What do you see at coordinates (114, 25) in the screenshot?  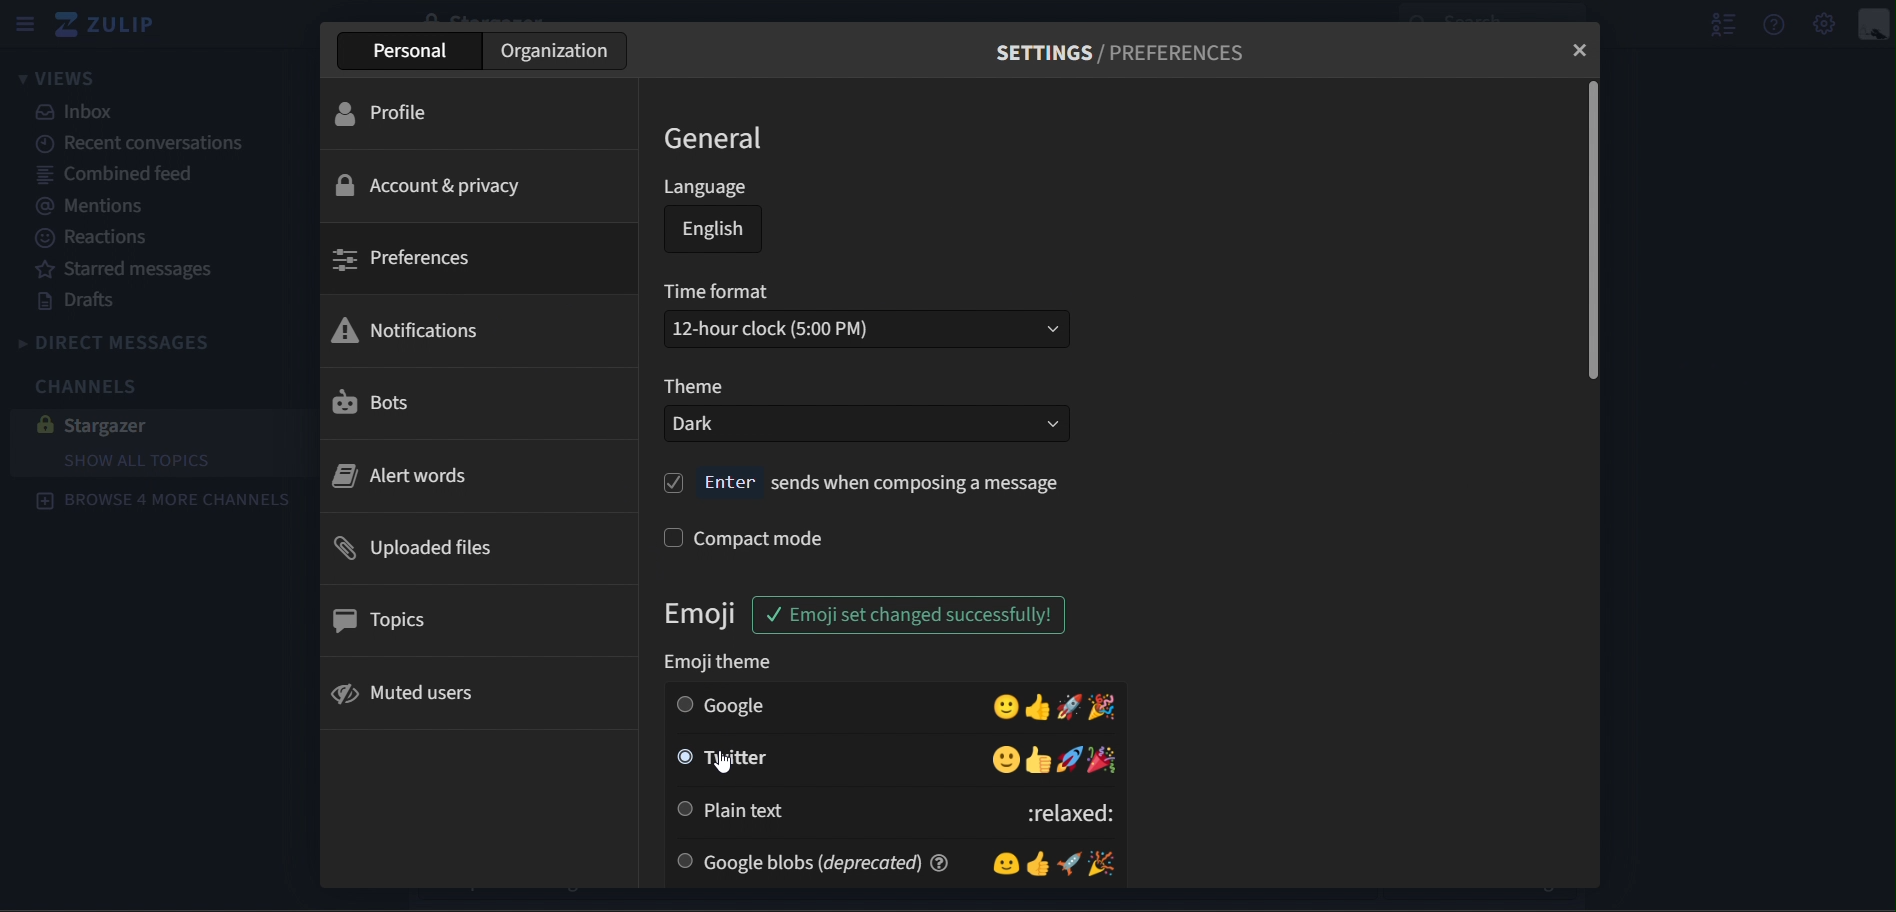 I see `zulip` at bounding box center [114, 25].